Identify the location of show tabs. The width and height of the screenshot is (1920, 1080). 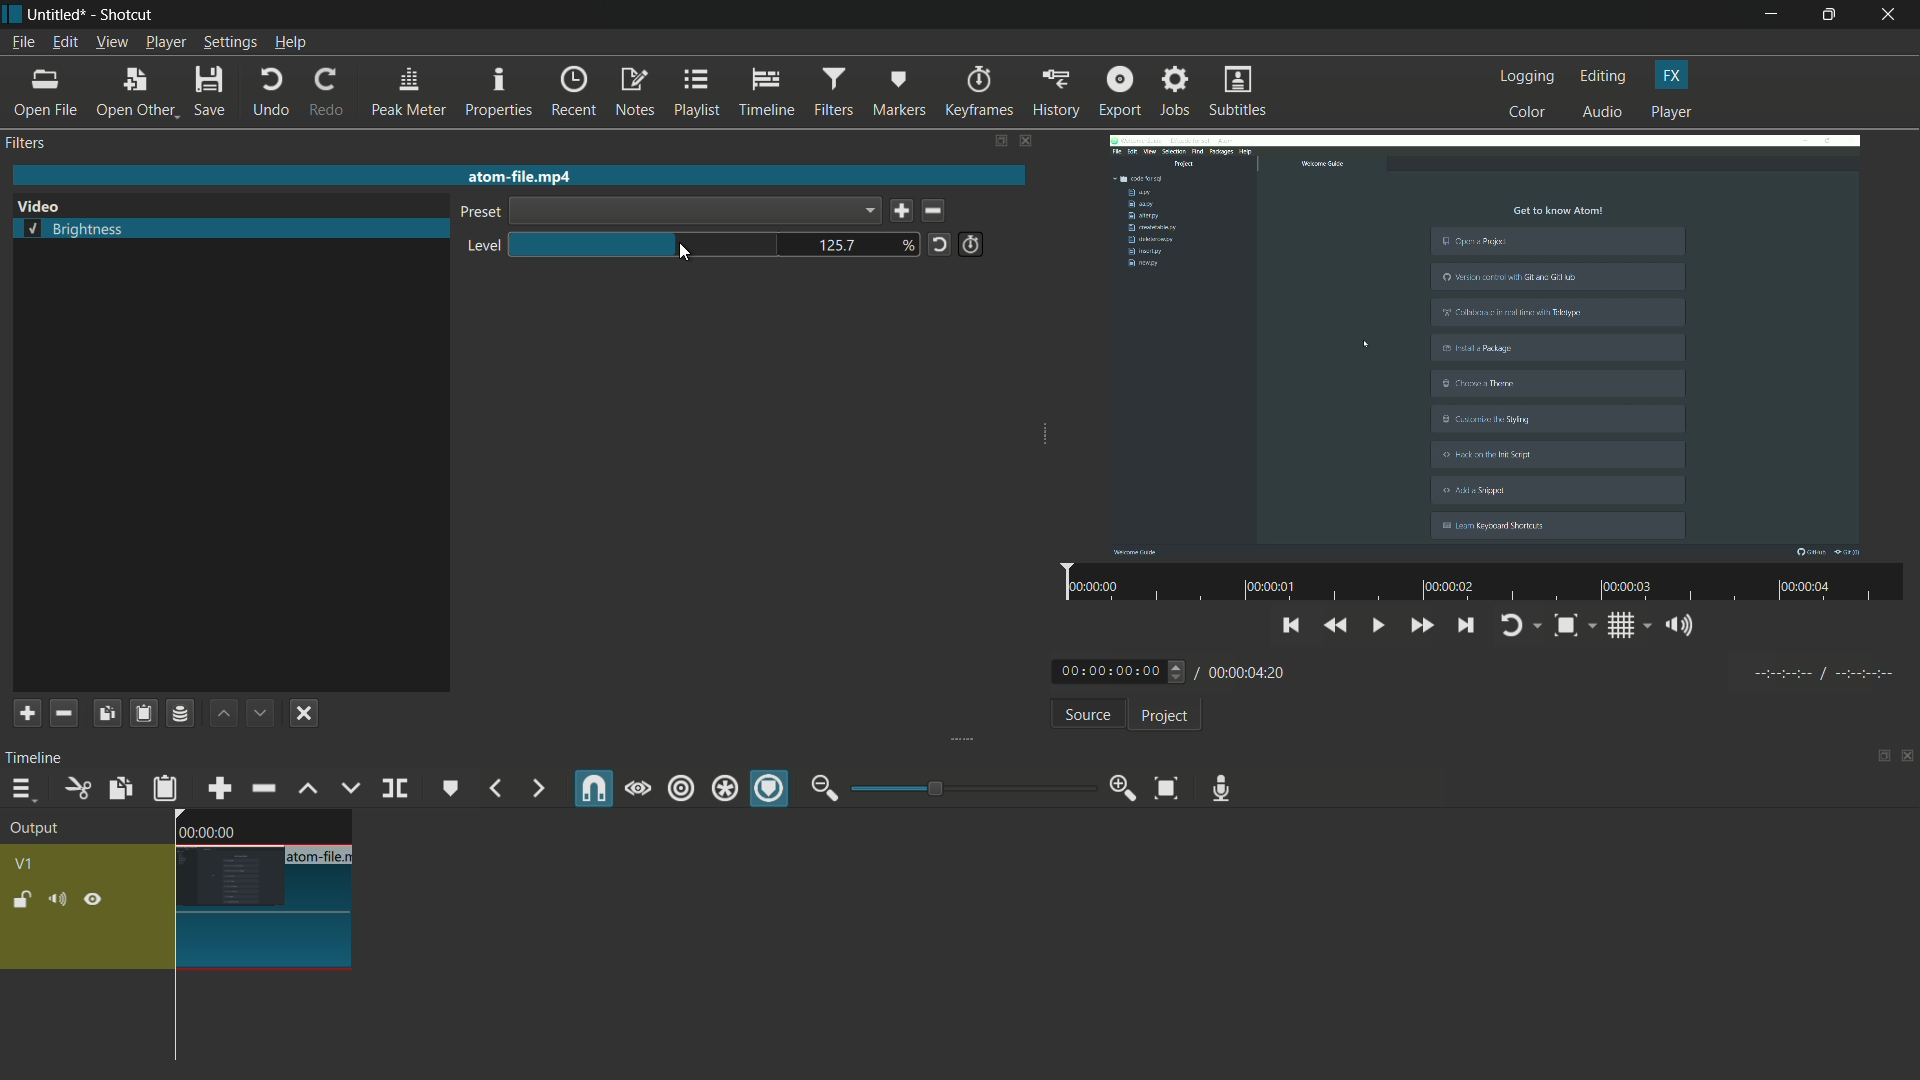
(999, 142).